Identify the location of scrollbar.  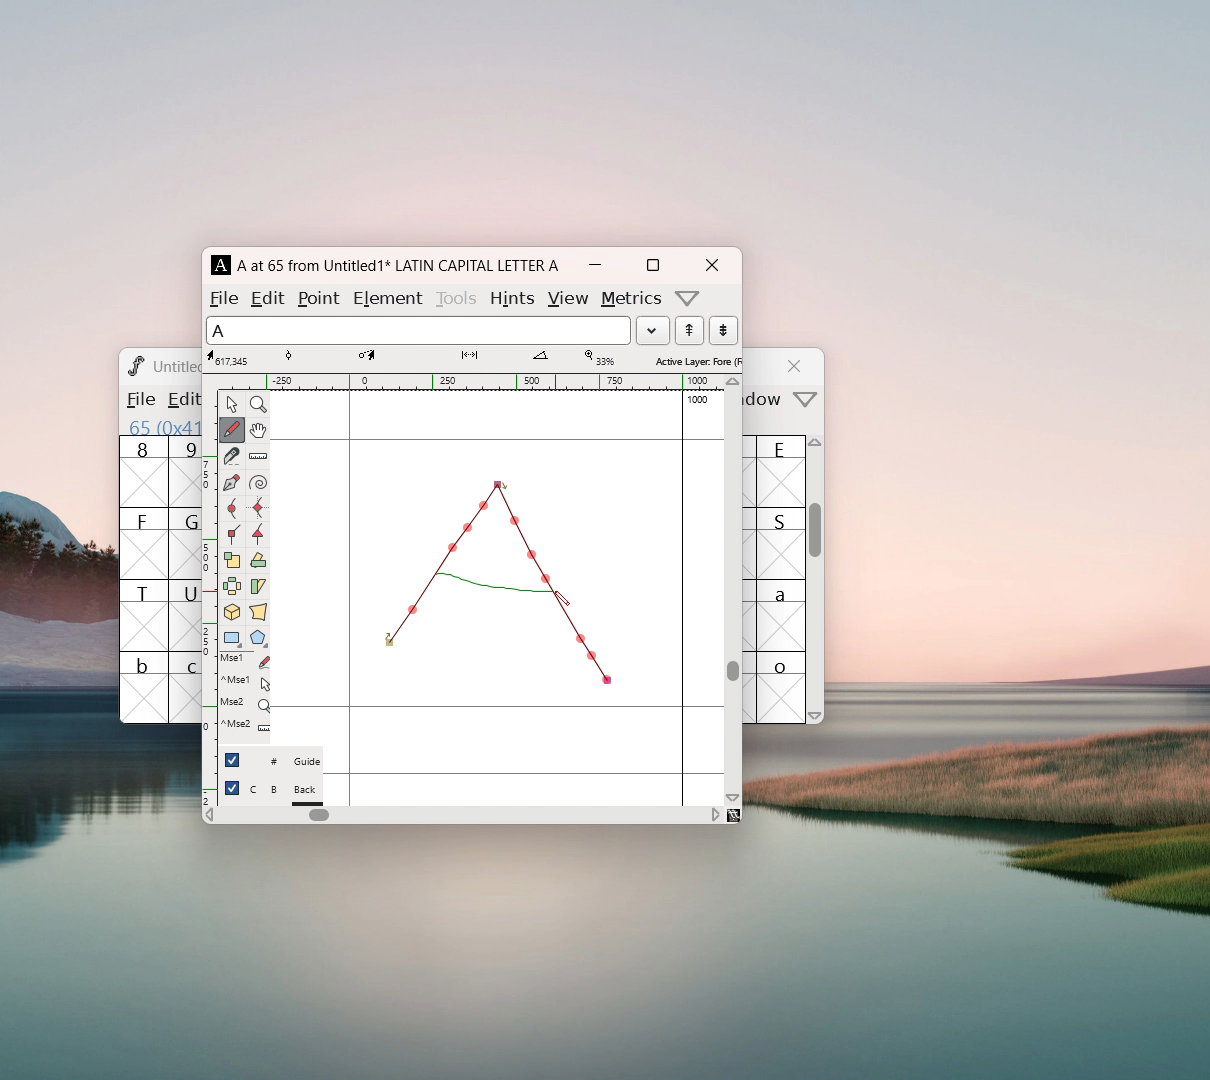
(816, 540).